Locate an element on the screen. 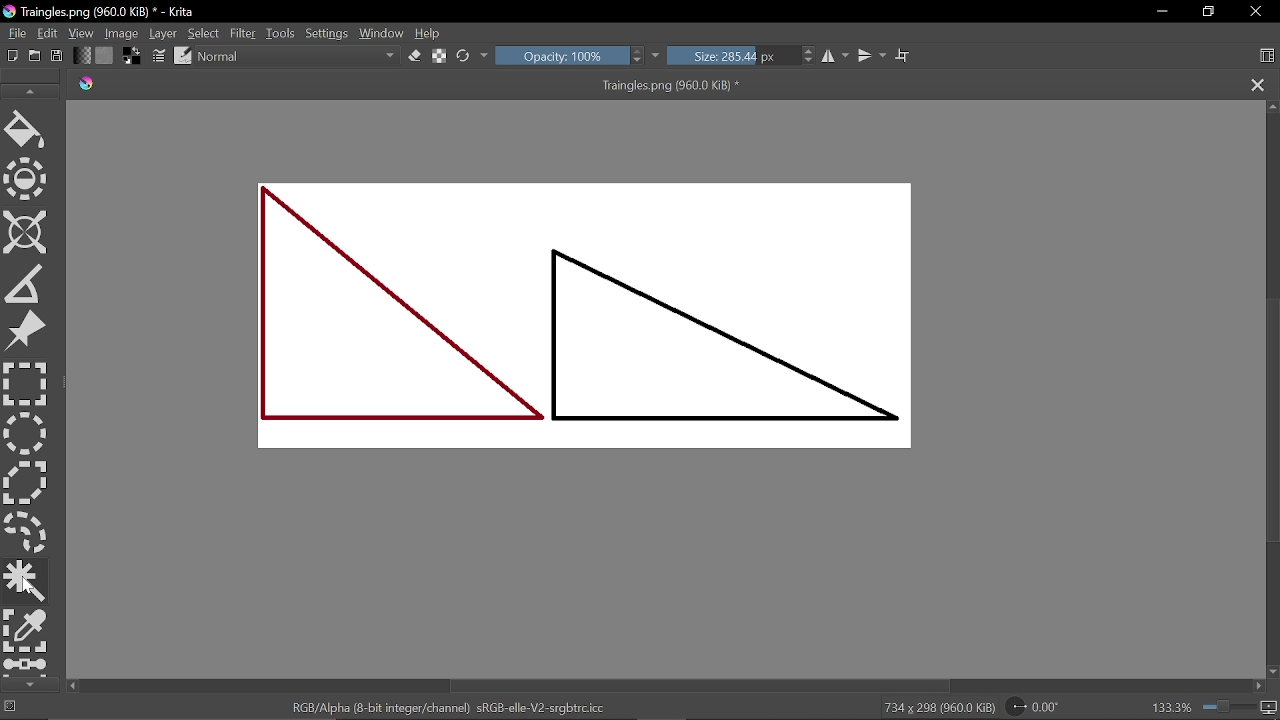 This screenshot has height=720, width=1280. Current Image is located at coordinates (594, 321).